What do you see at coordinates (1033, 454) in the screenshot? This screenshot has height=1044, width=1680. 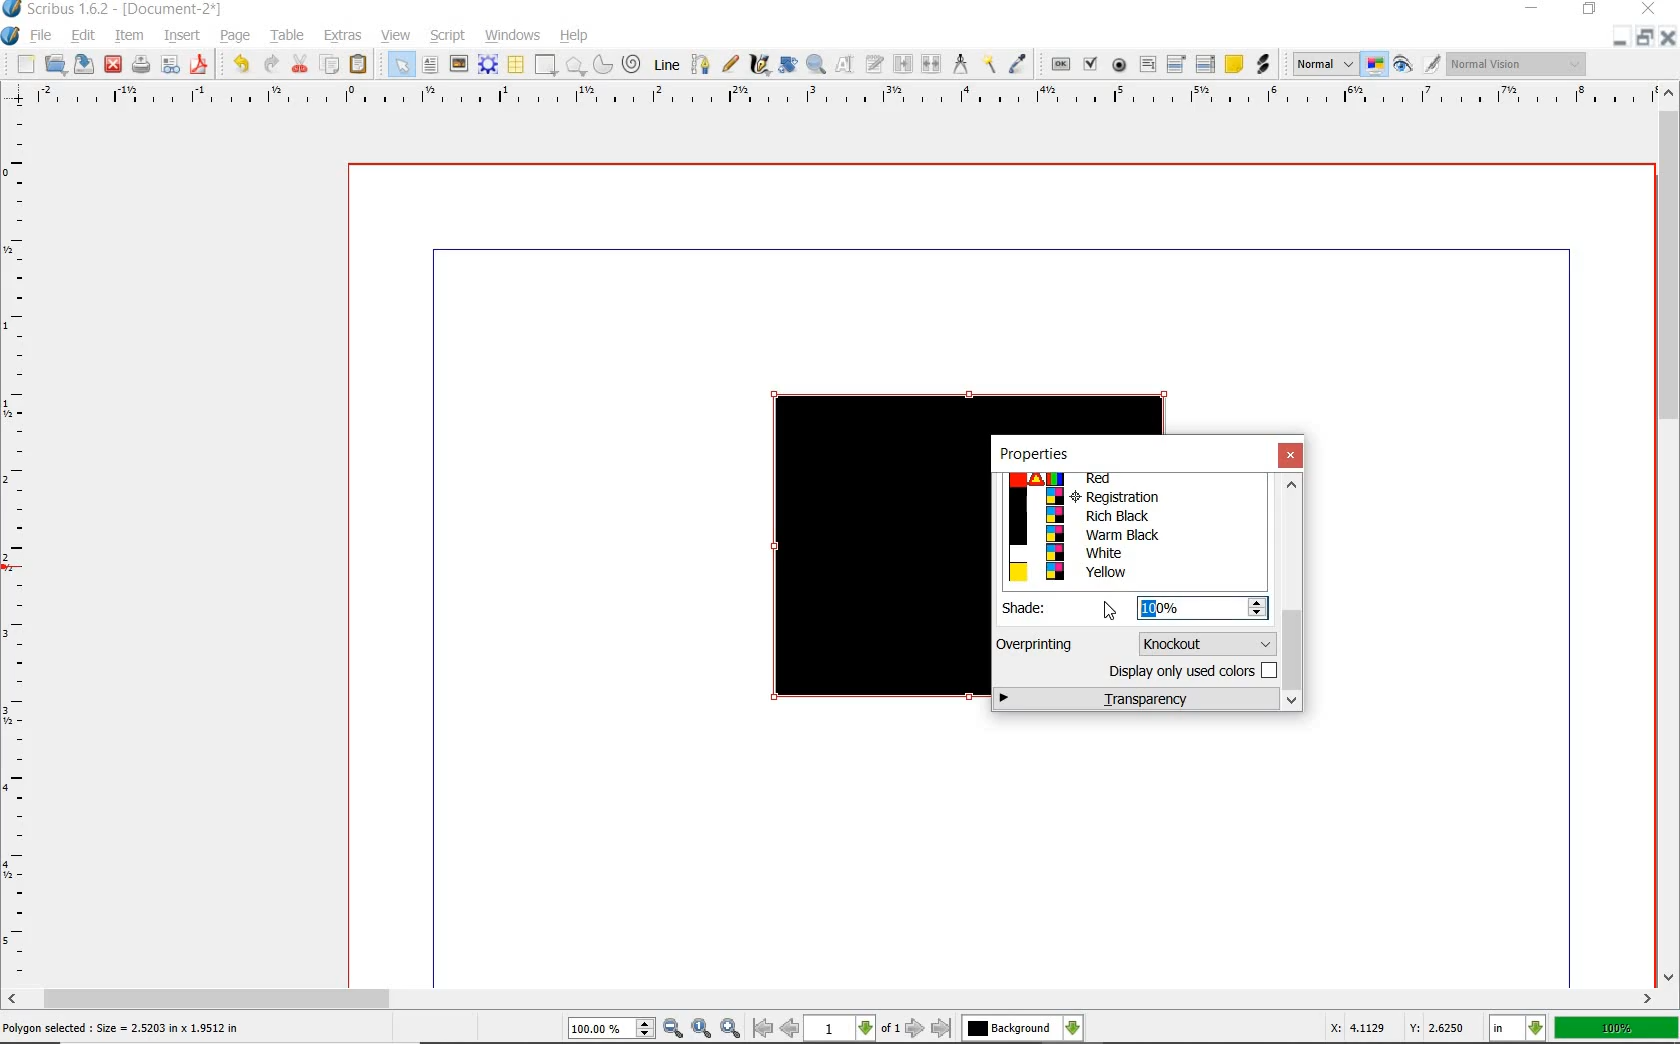 I see `properties` at bounding box center [1033, 454].